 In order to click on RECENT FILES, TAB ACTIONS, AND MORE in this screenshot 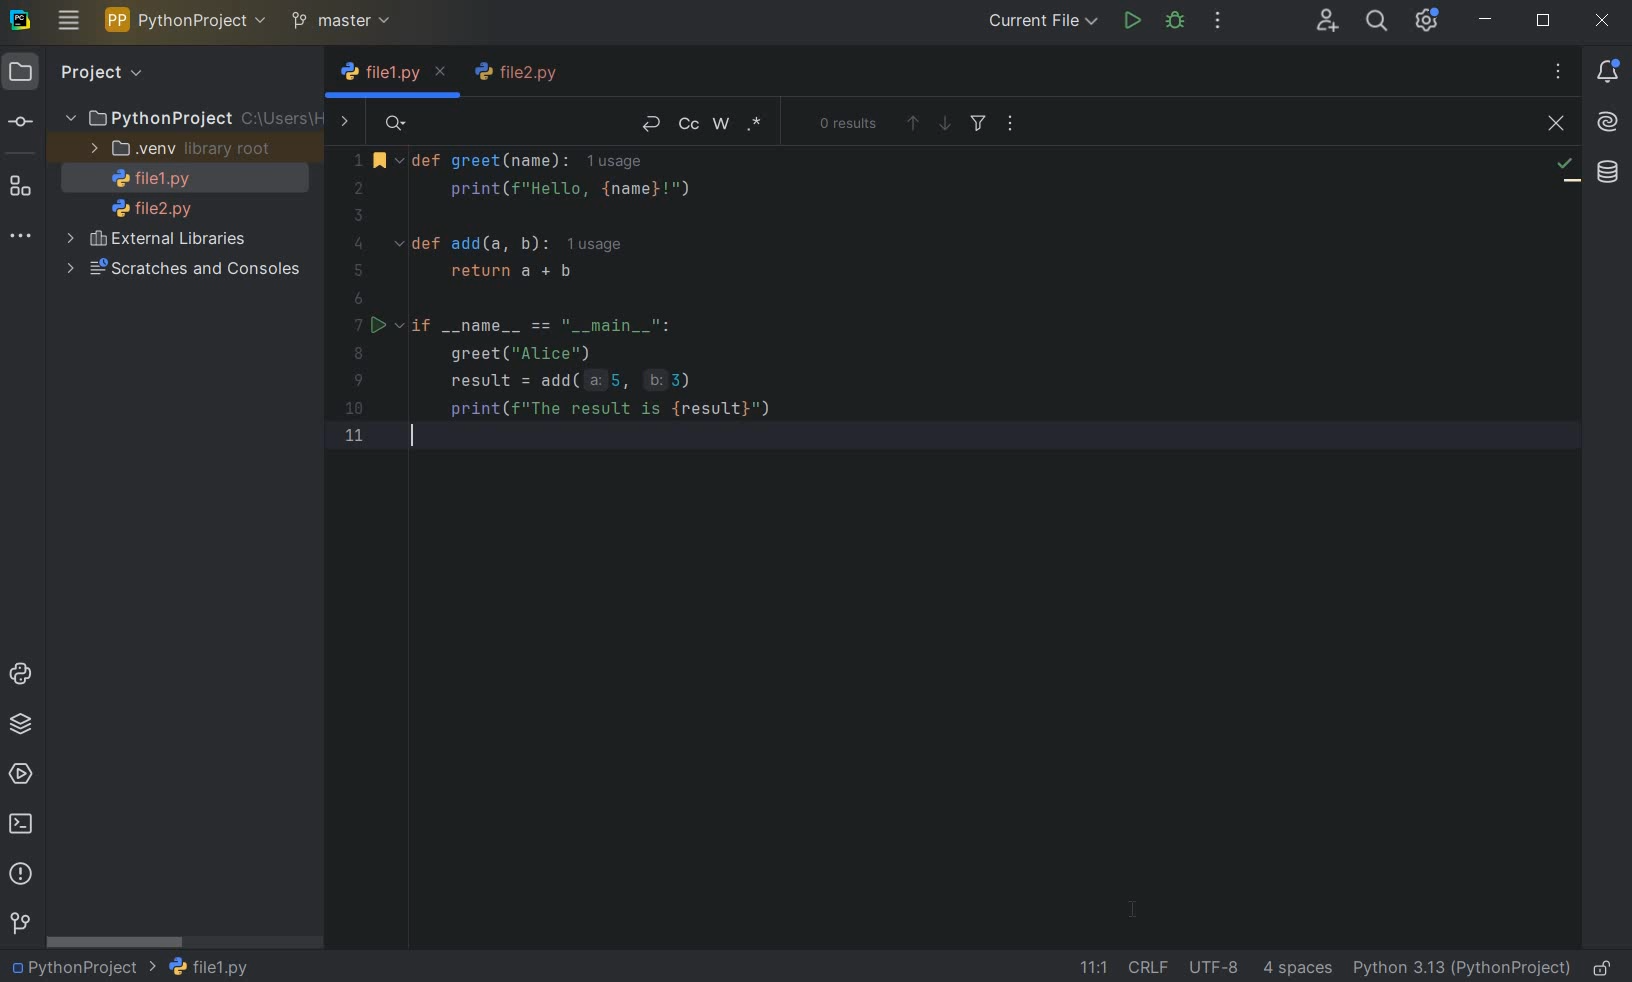, I will do `click(1557, 71)`.